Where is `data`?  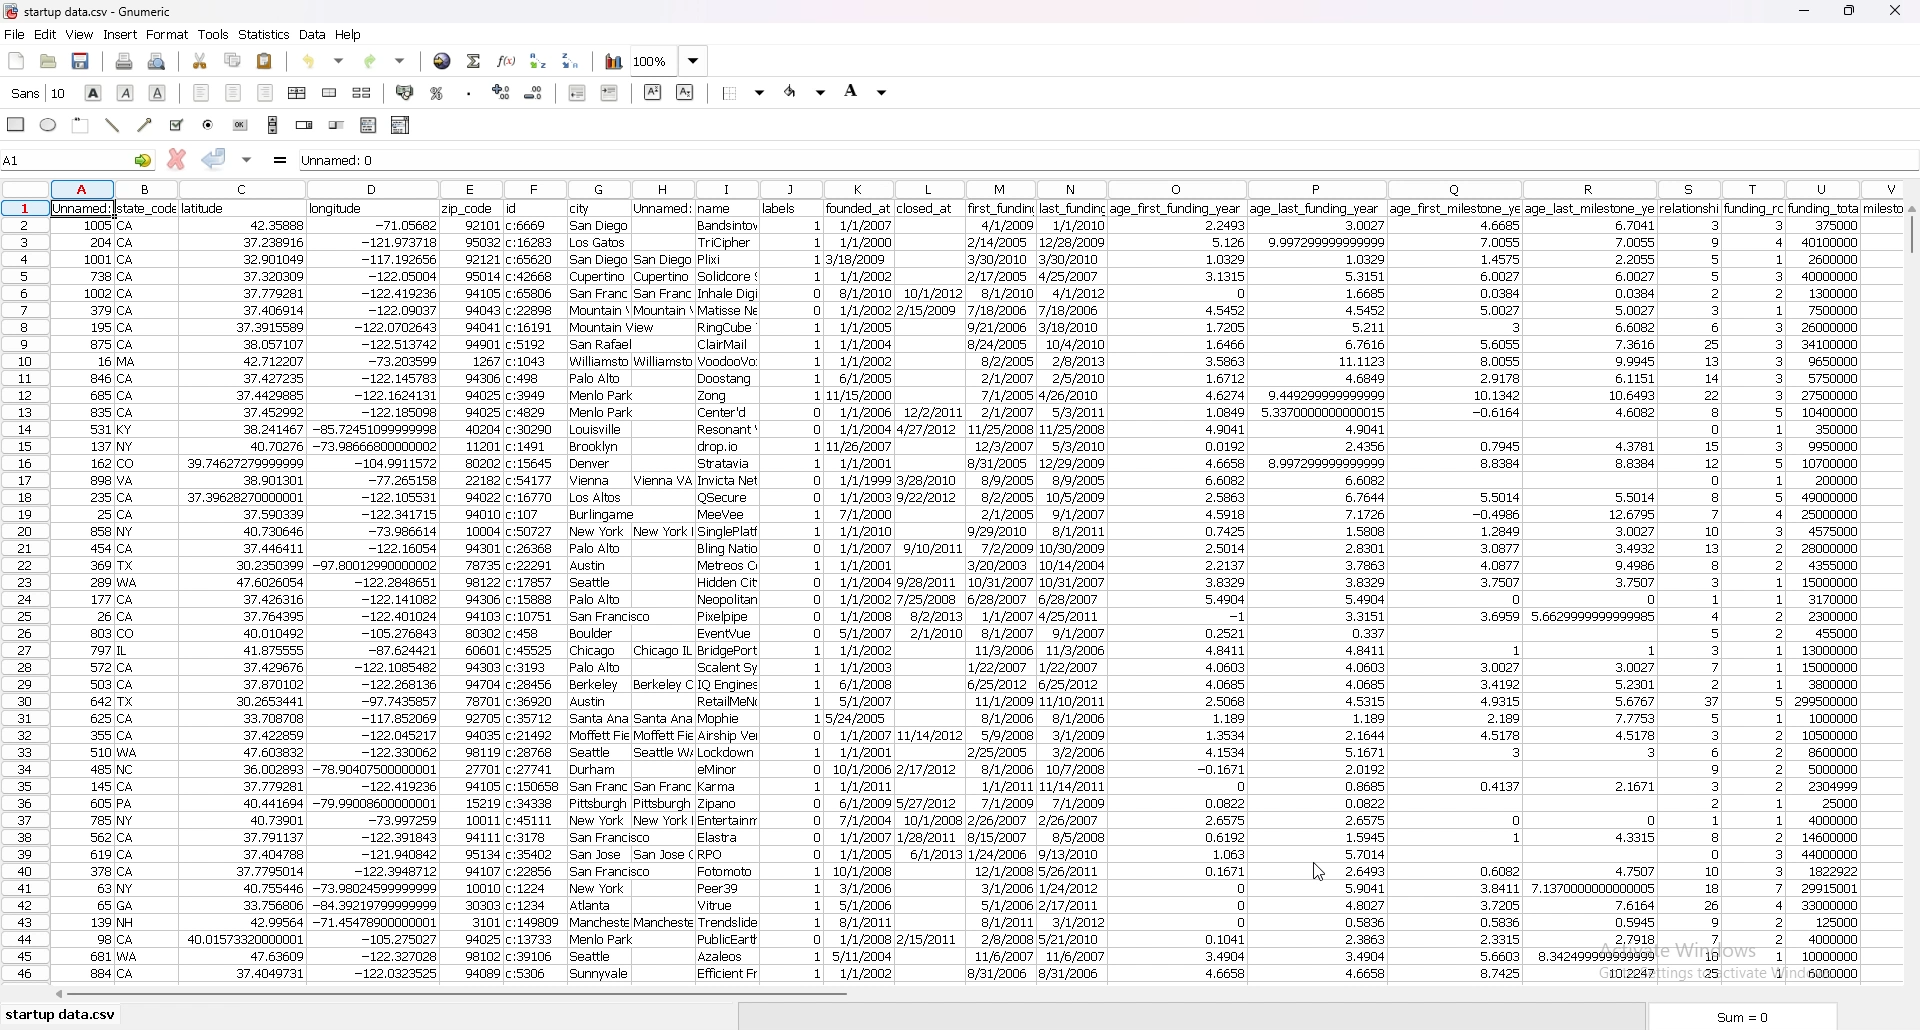 data is located at coordinates (1691, 594).